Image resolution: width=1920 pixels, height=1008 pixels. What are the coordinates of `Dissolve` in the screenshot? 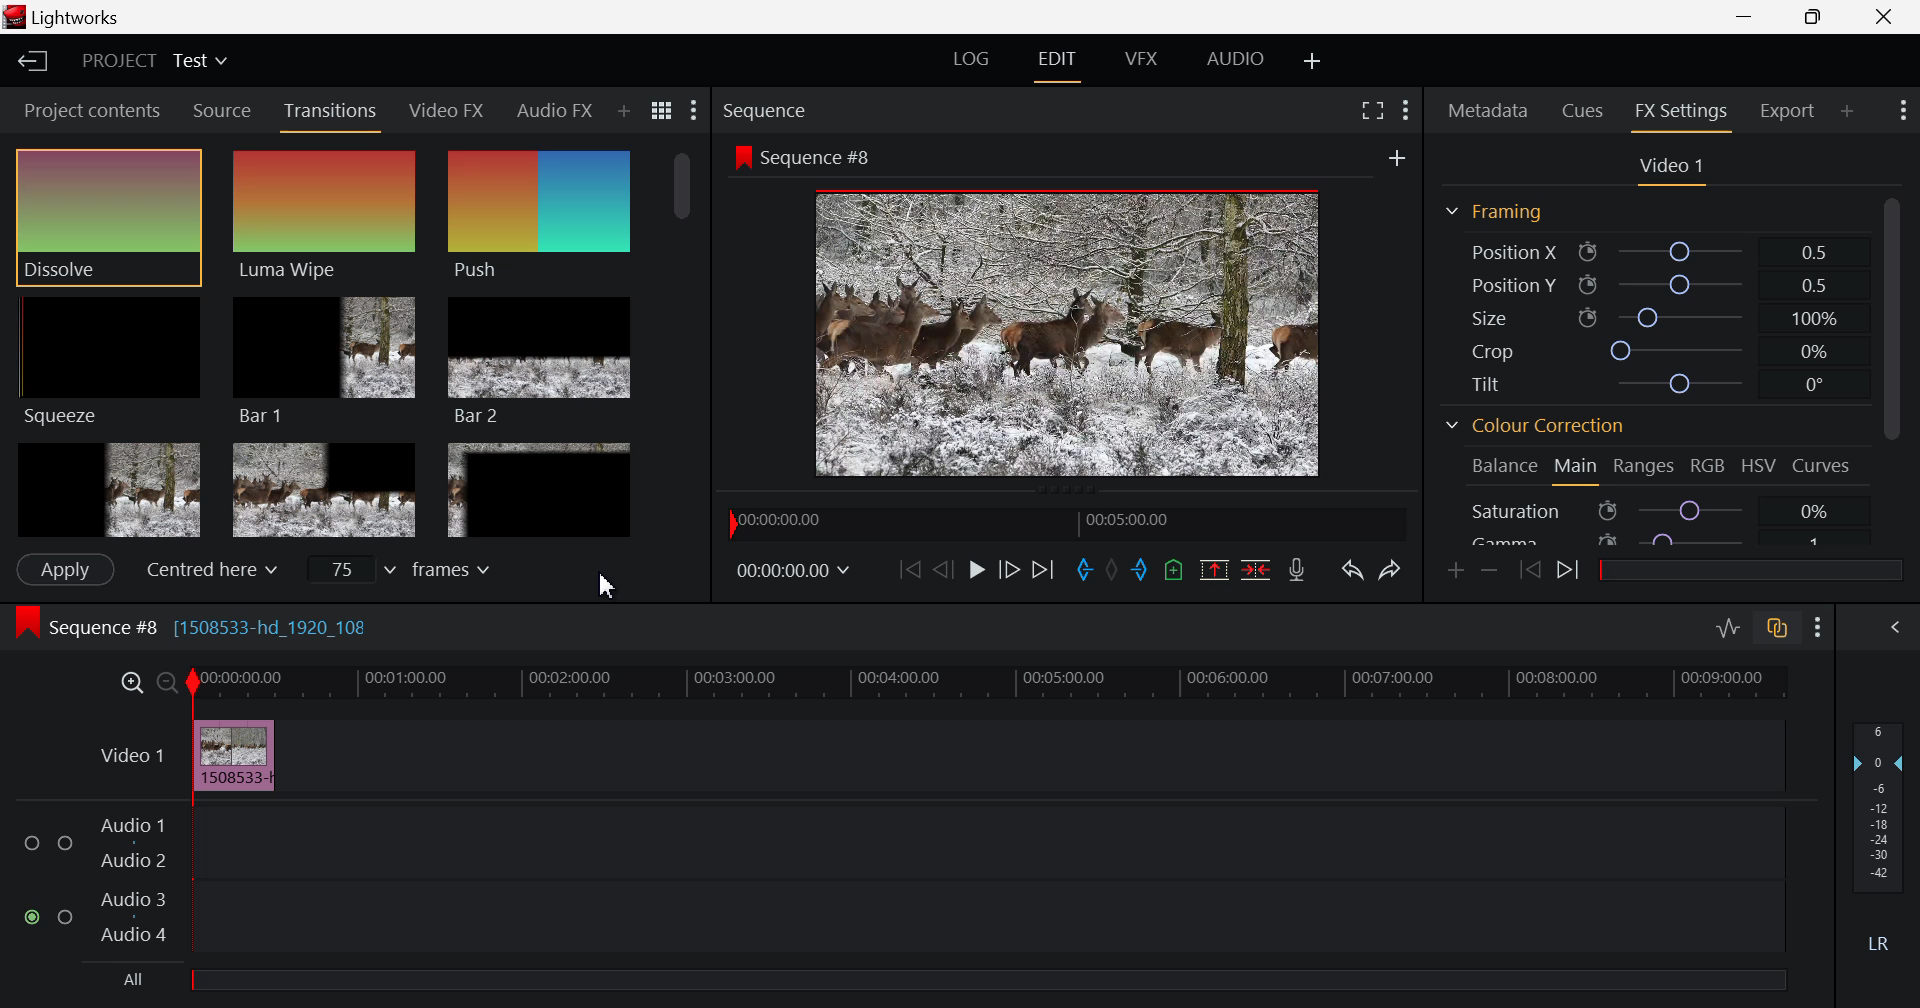 It's located at (113, 212).